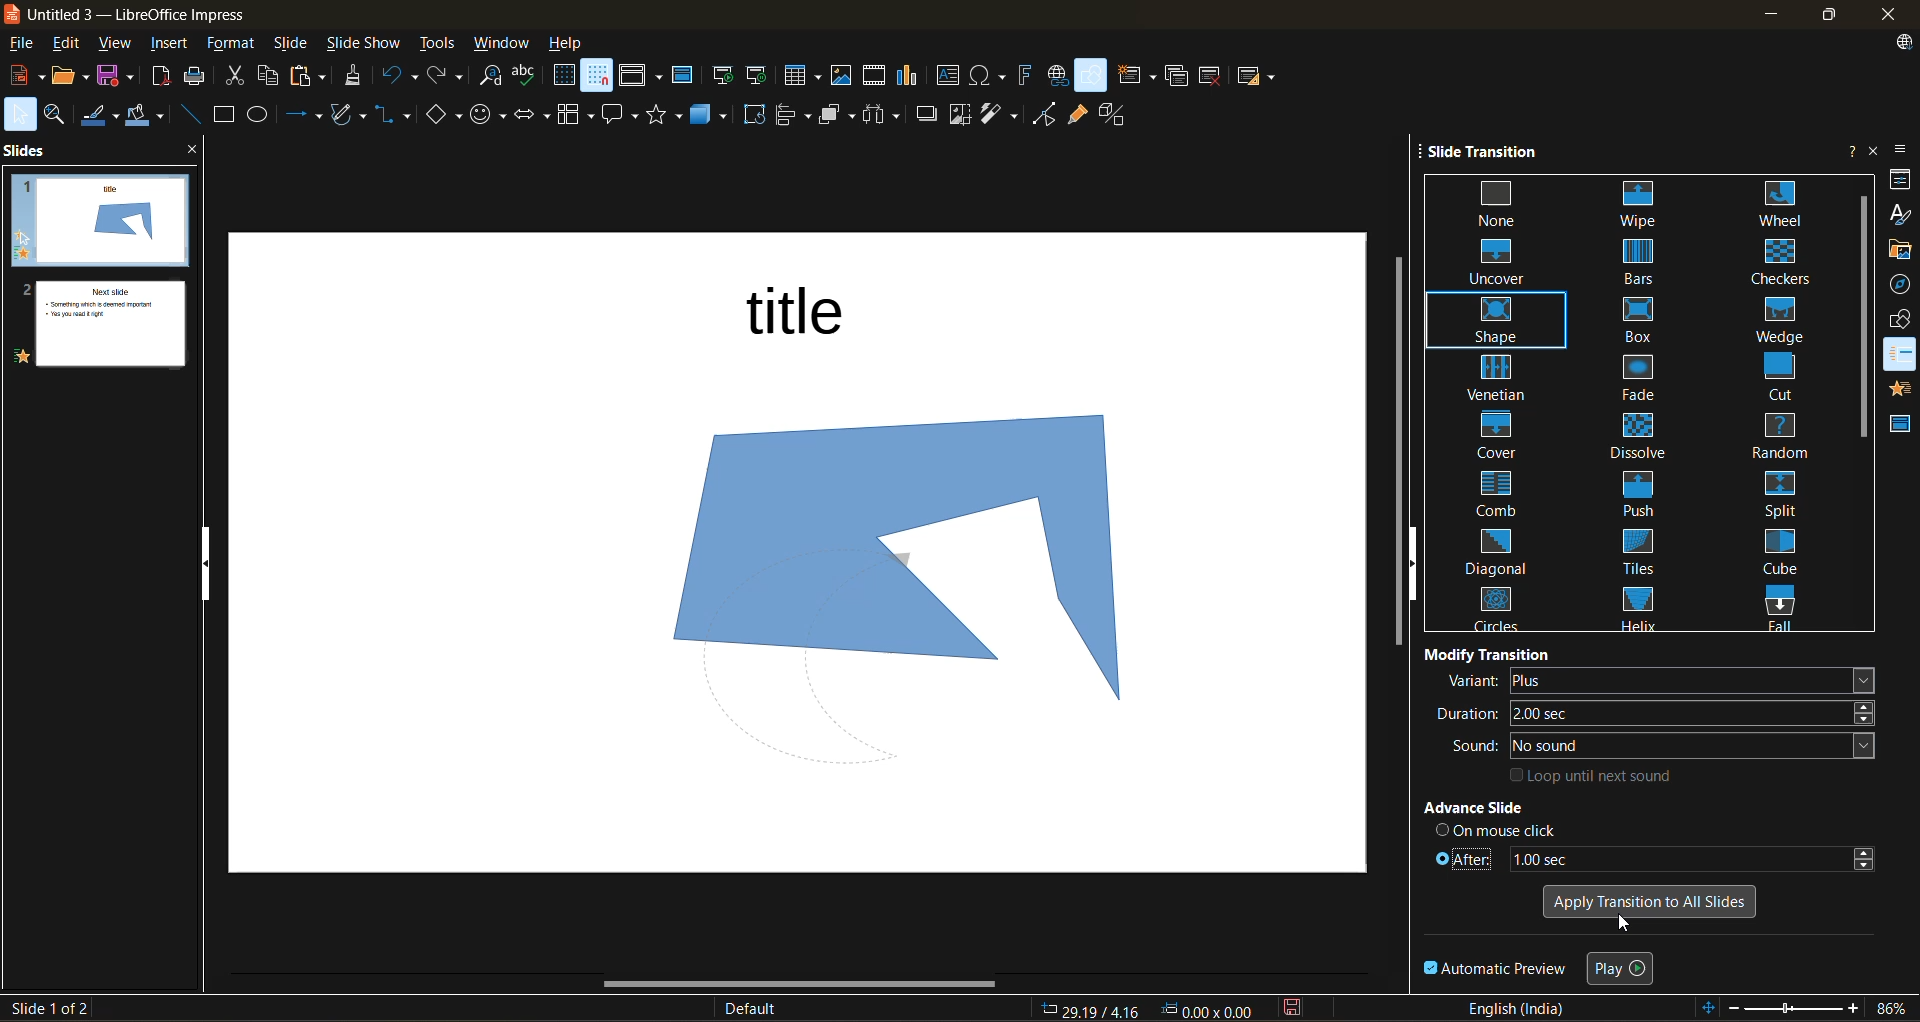 The image size is (1920, 1022). I want to click on update, so click(1906, 42).